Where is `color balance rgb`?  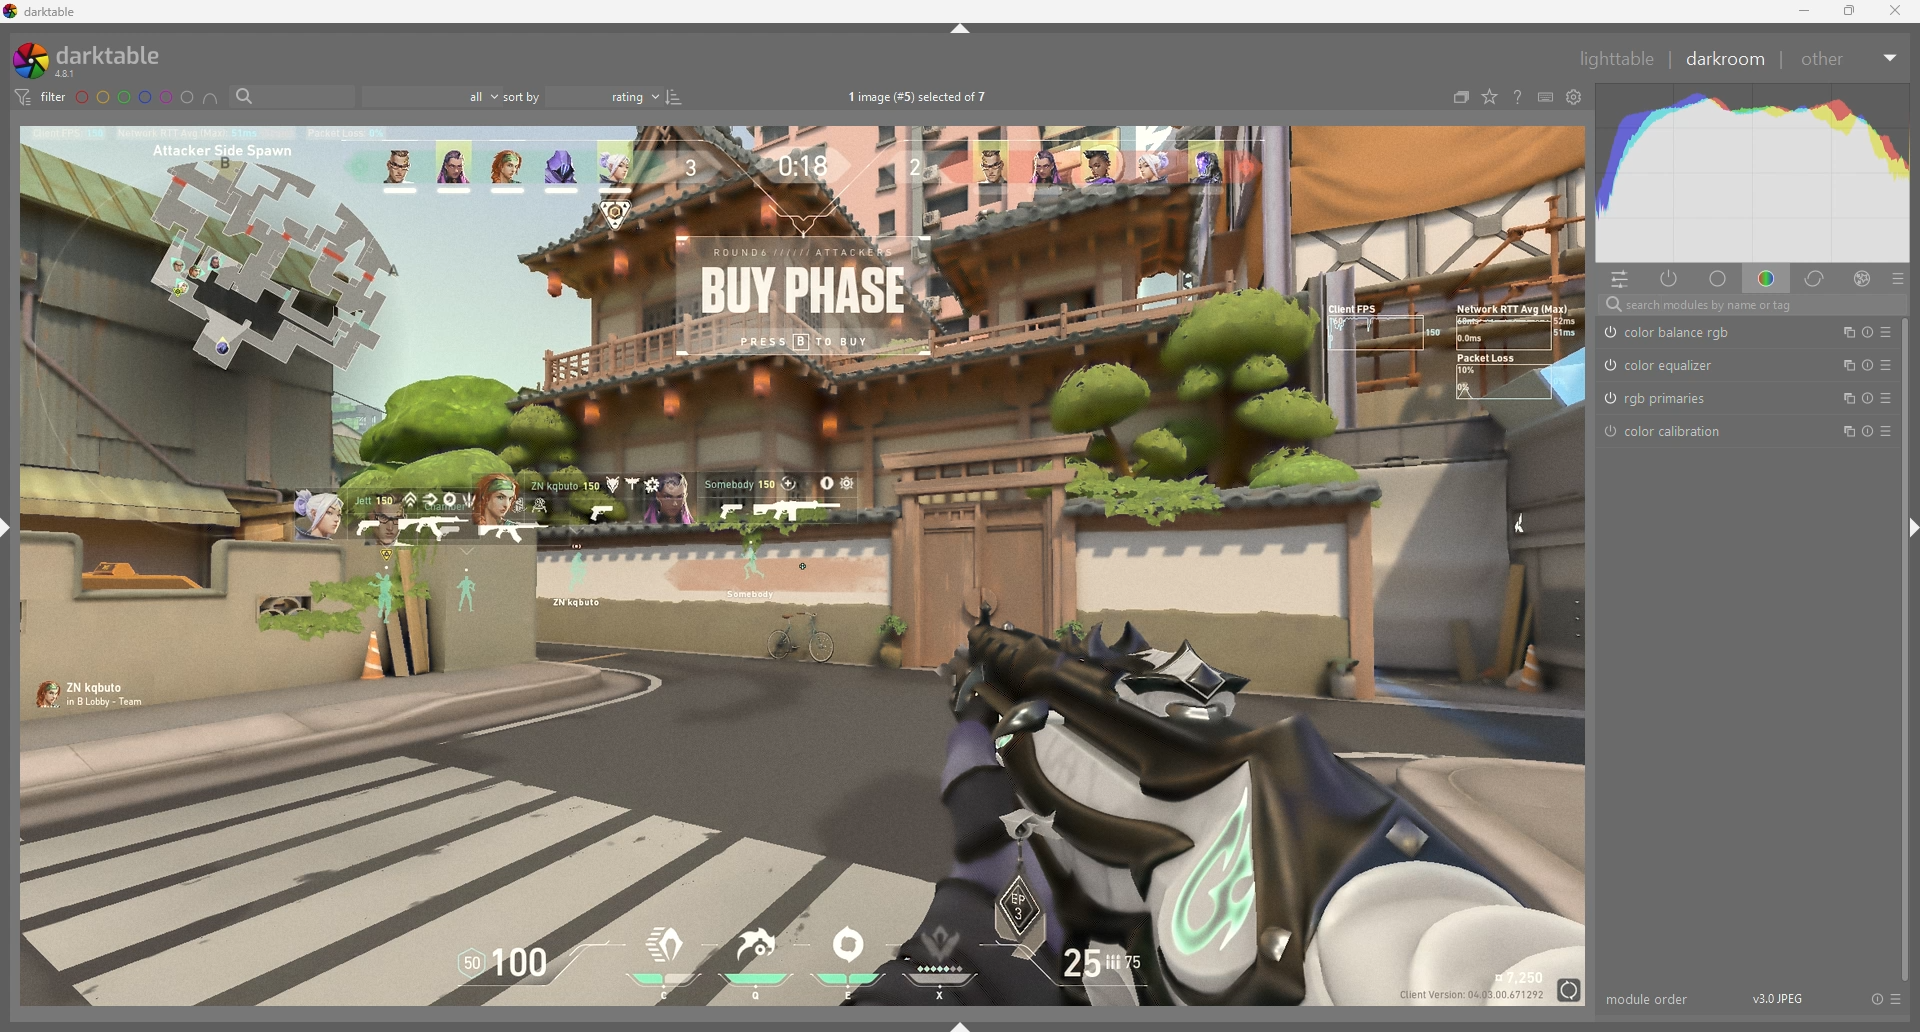
color balance rgb is located at coordinates (1675, 333).